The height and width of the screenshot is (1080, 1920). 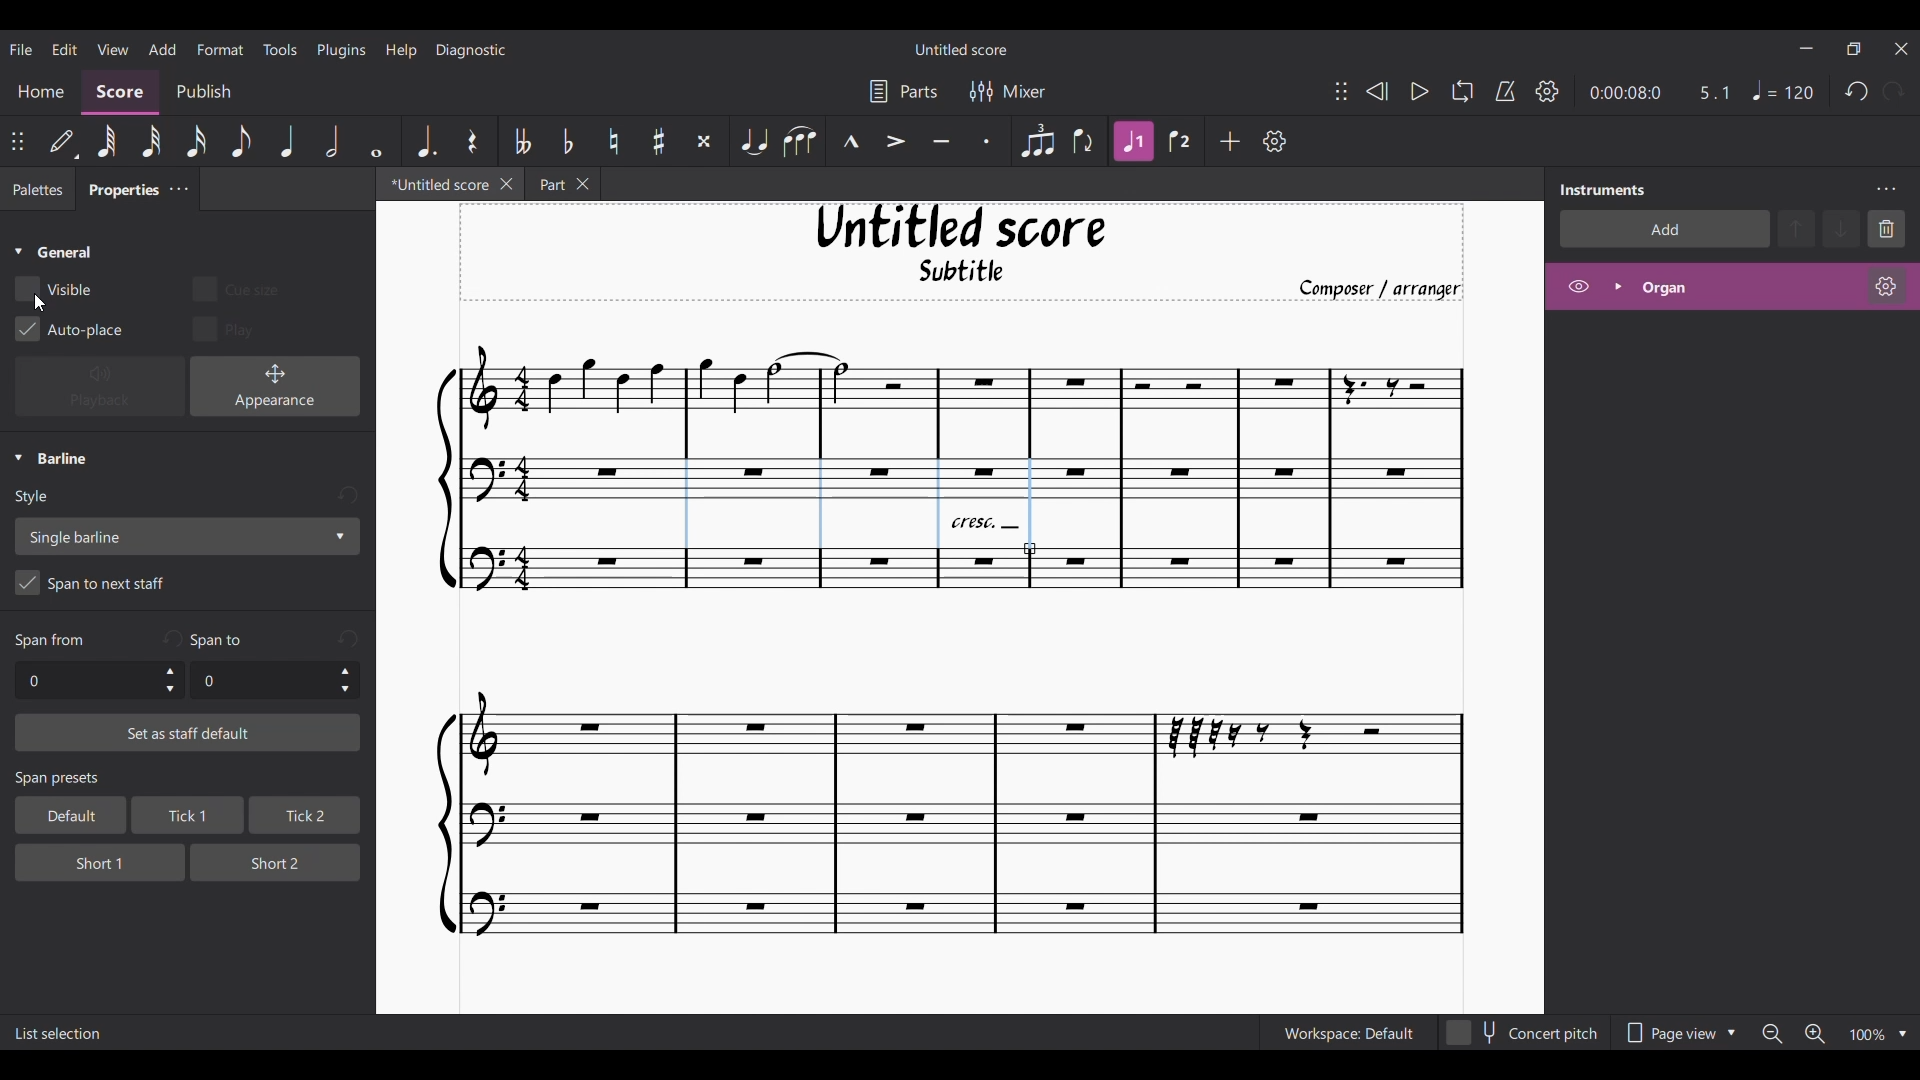 What do you see at coordinates (851, 142) in the screenshot?
I see `Marcato` at bounding box center [851, 142].